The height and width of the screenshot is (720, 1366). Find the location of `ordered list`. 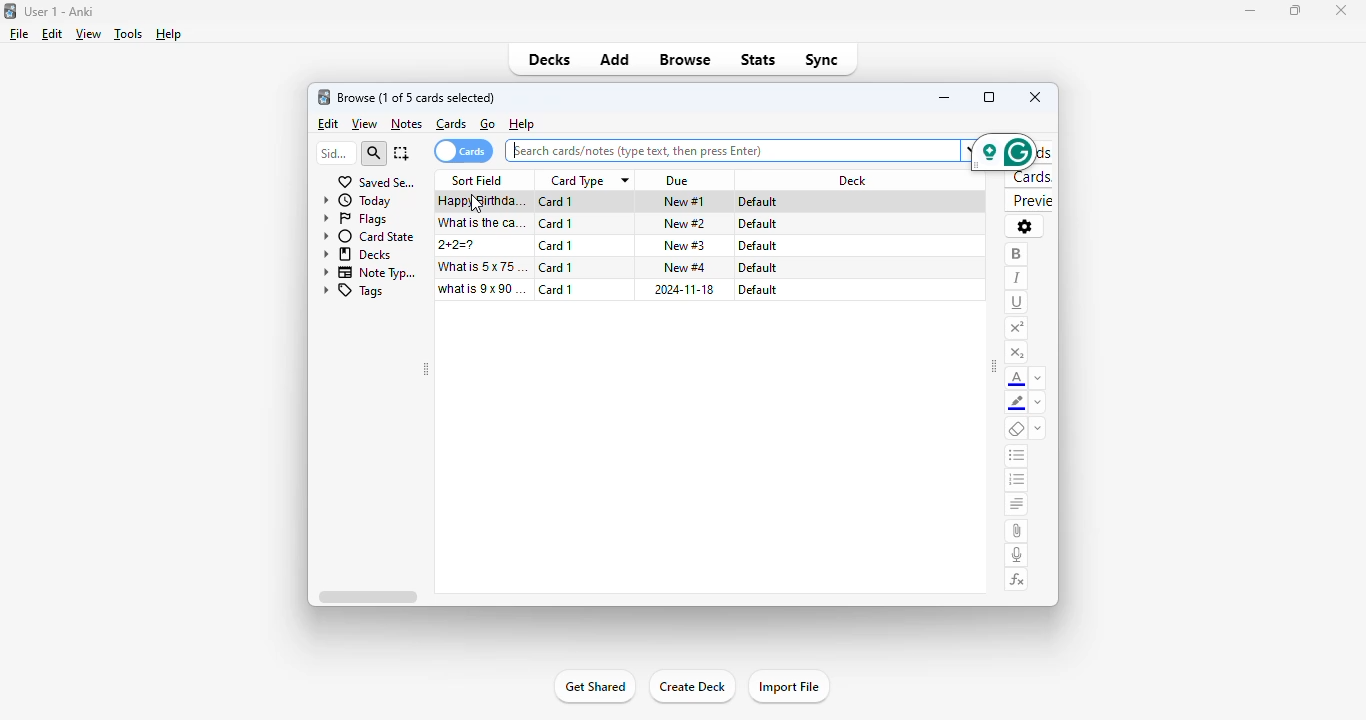

ordered list is located at coordinates (1016, 481).